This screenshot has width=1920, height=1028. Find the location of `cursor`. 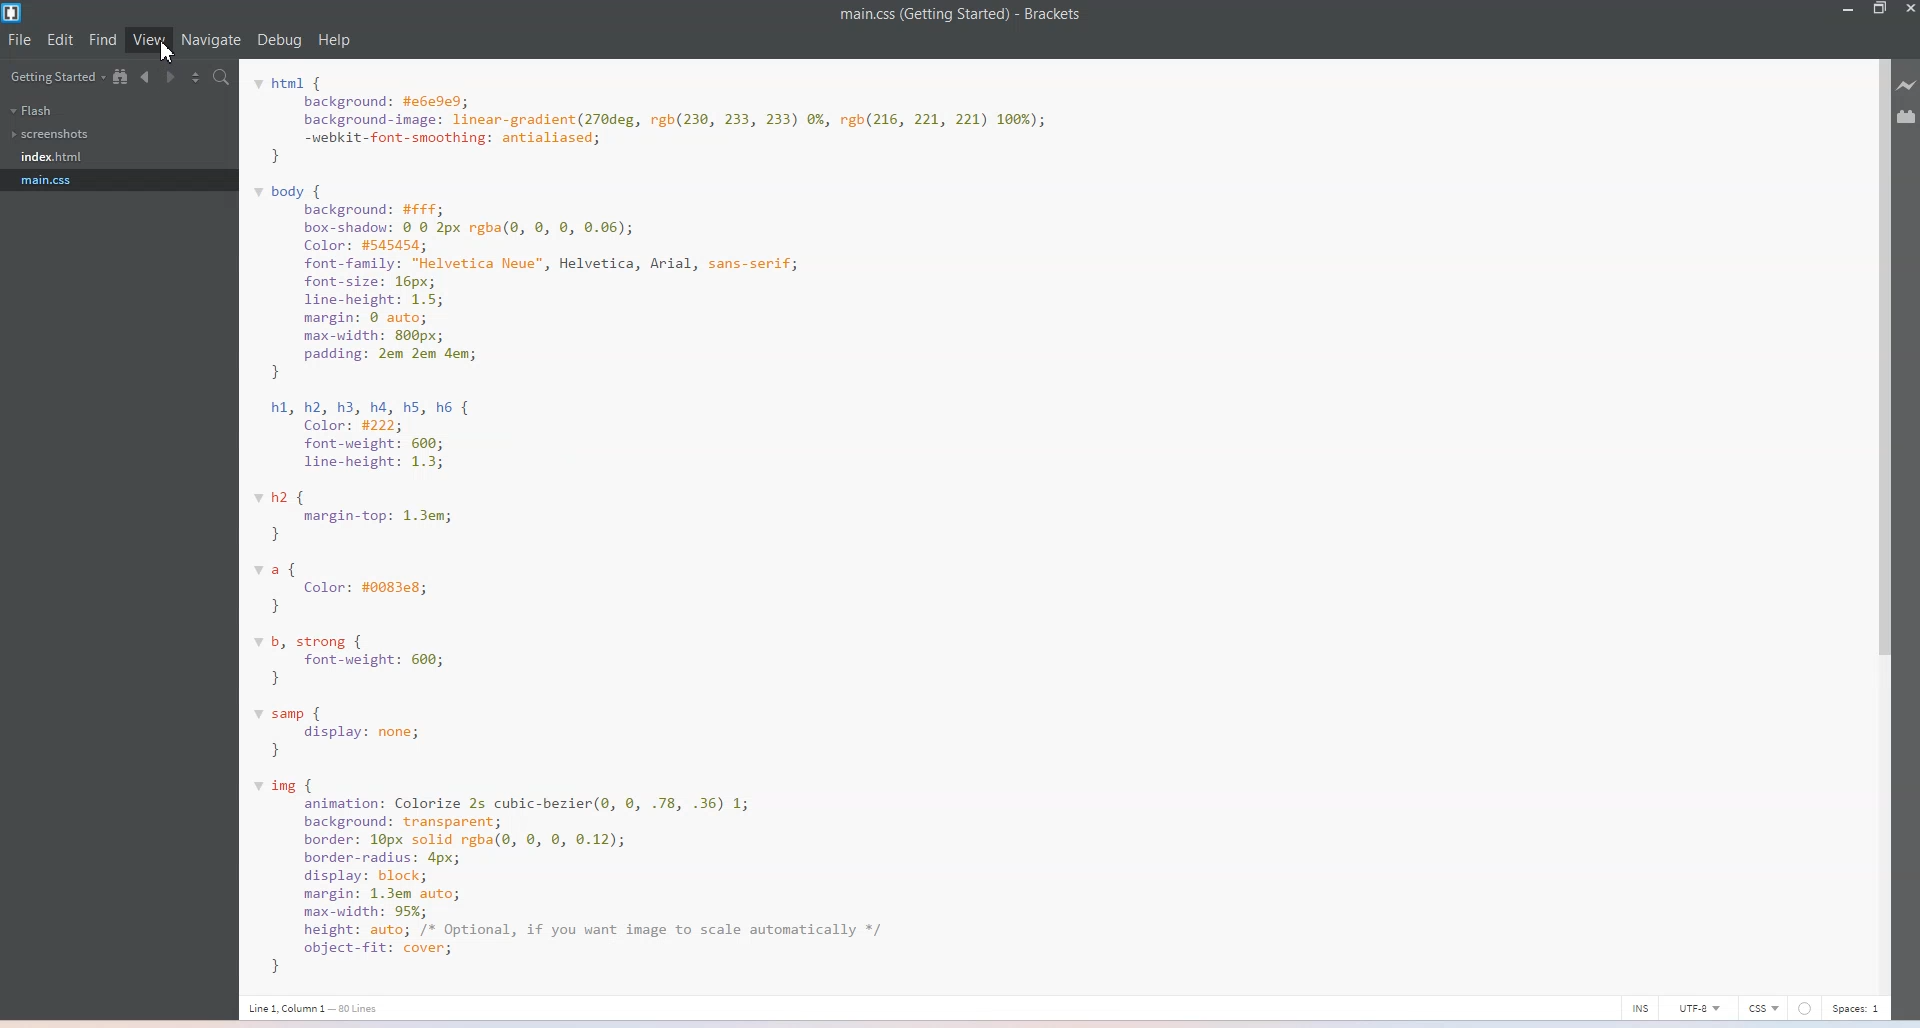

cursor is located at coordinates (170, 52).